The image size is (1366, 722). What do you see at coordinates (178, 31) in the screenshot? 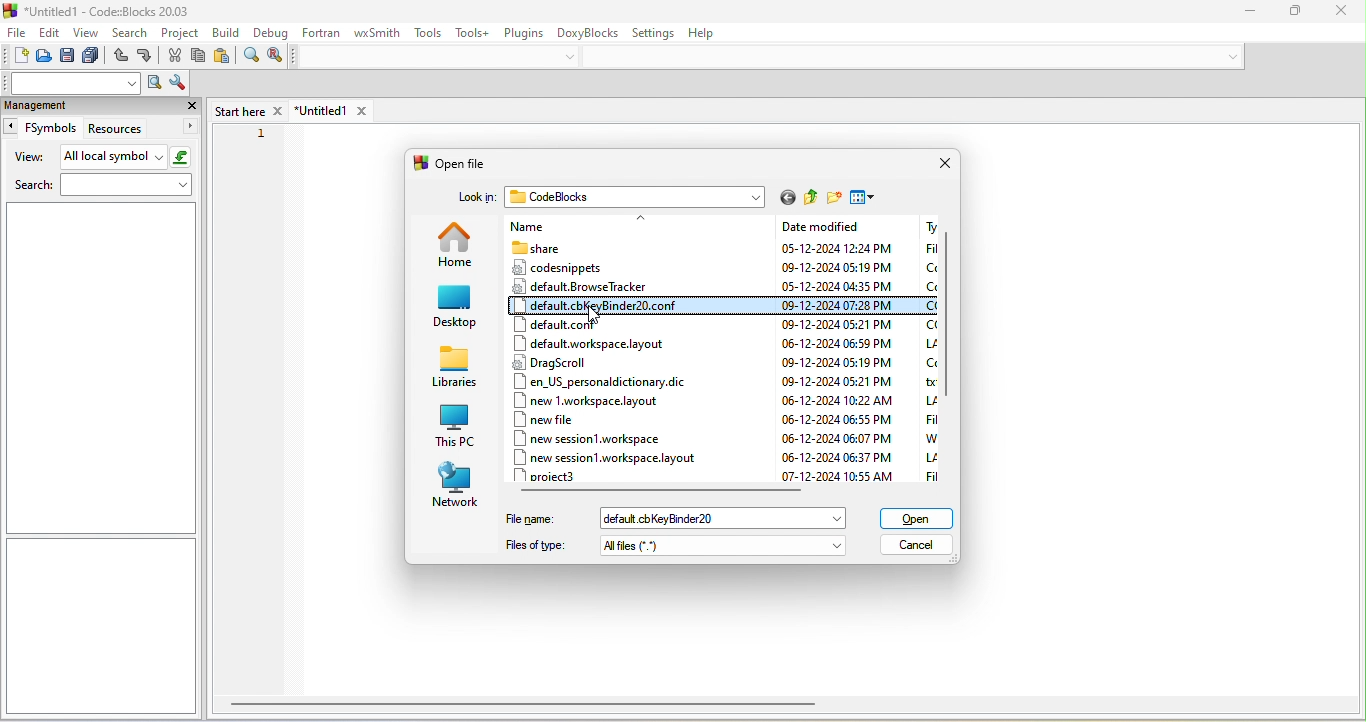
I see `project` at bounding box center [178, 31].